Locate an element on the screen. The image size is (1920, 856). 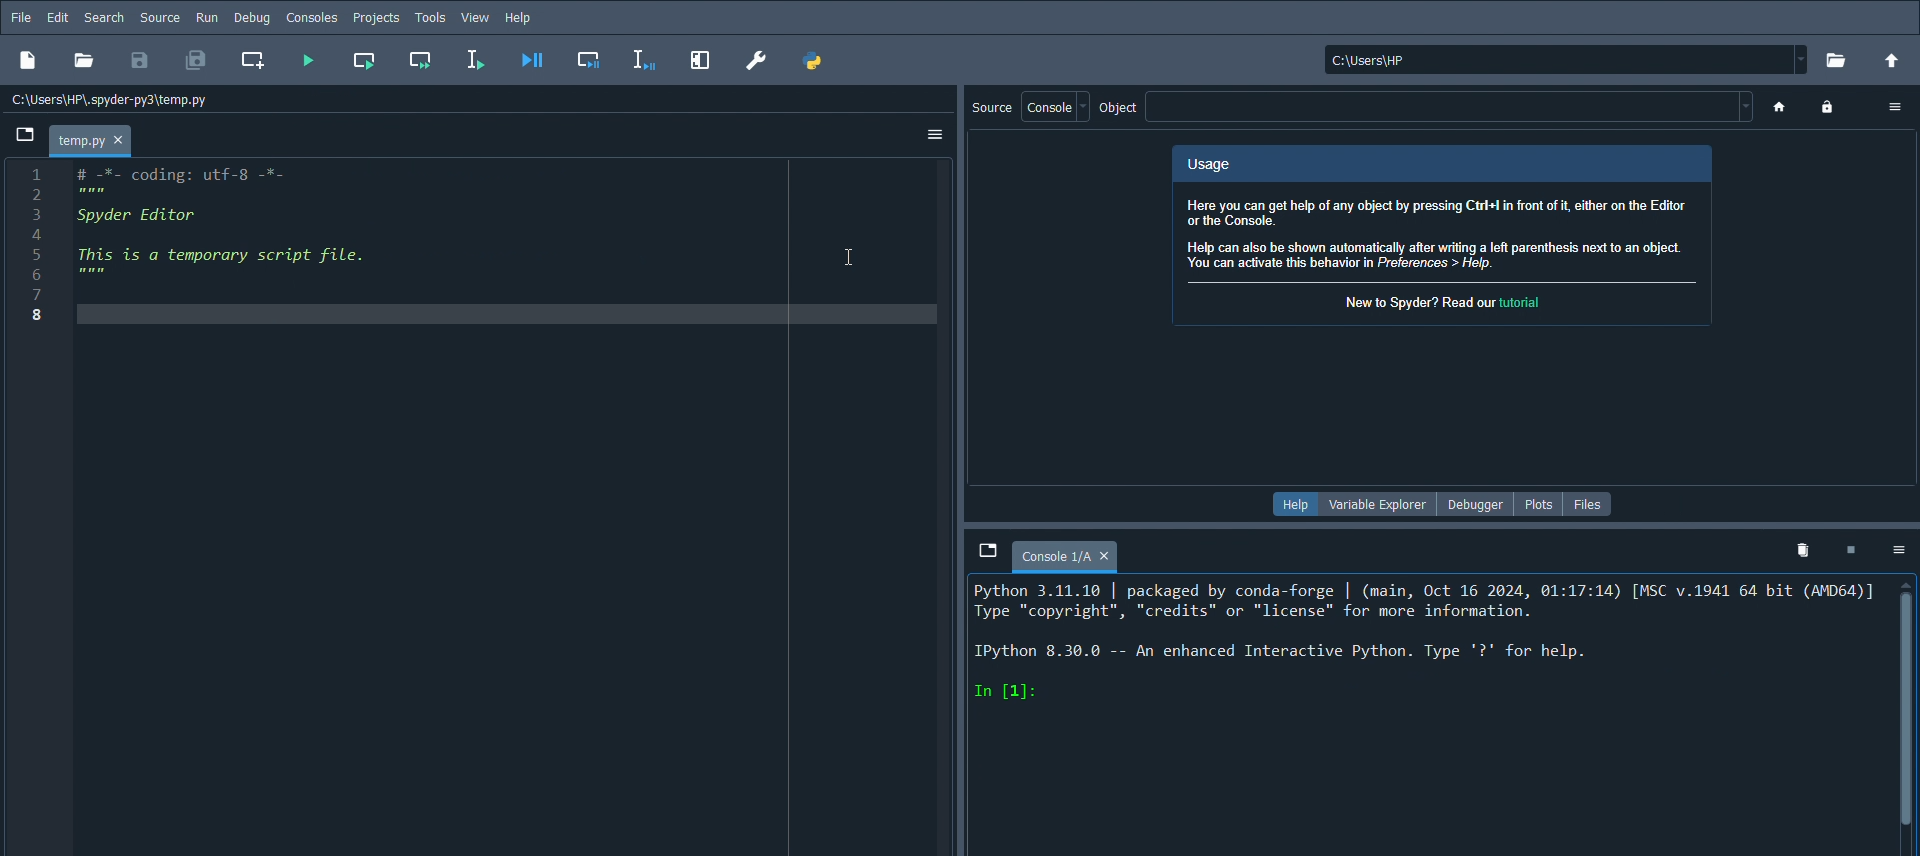
Change to parent directory is located at coordinates (1893, 59).